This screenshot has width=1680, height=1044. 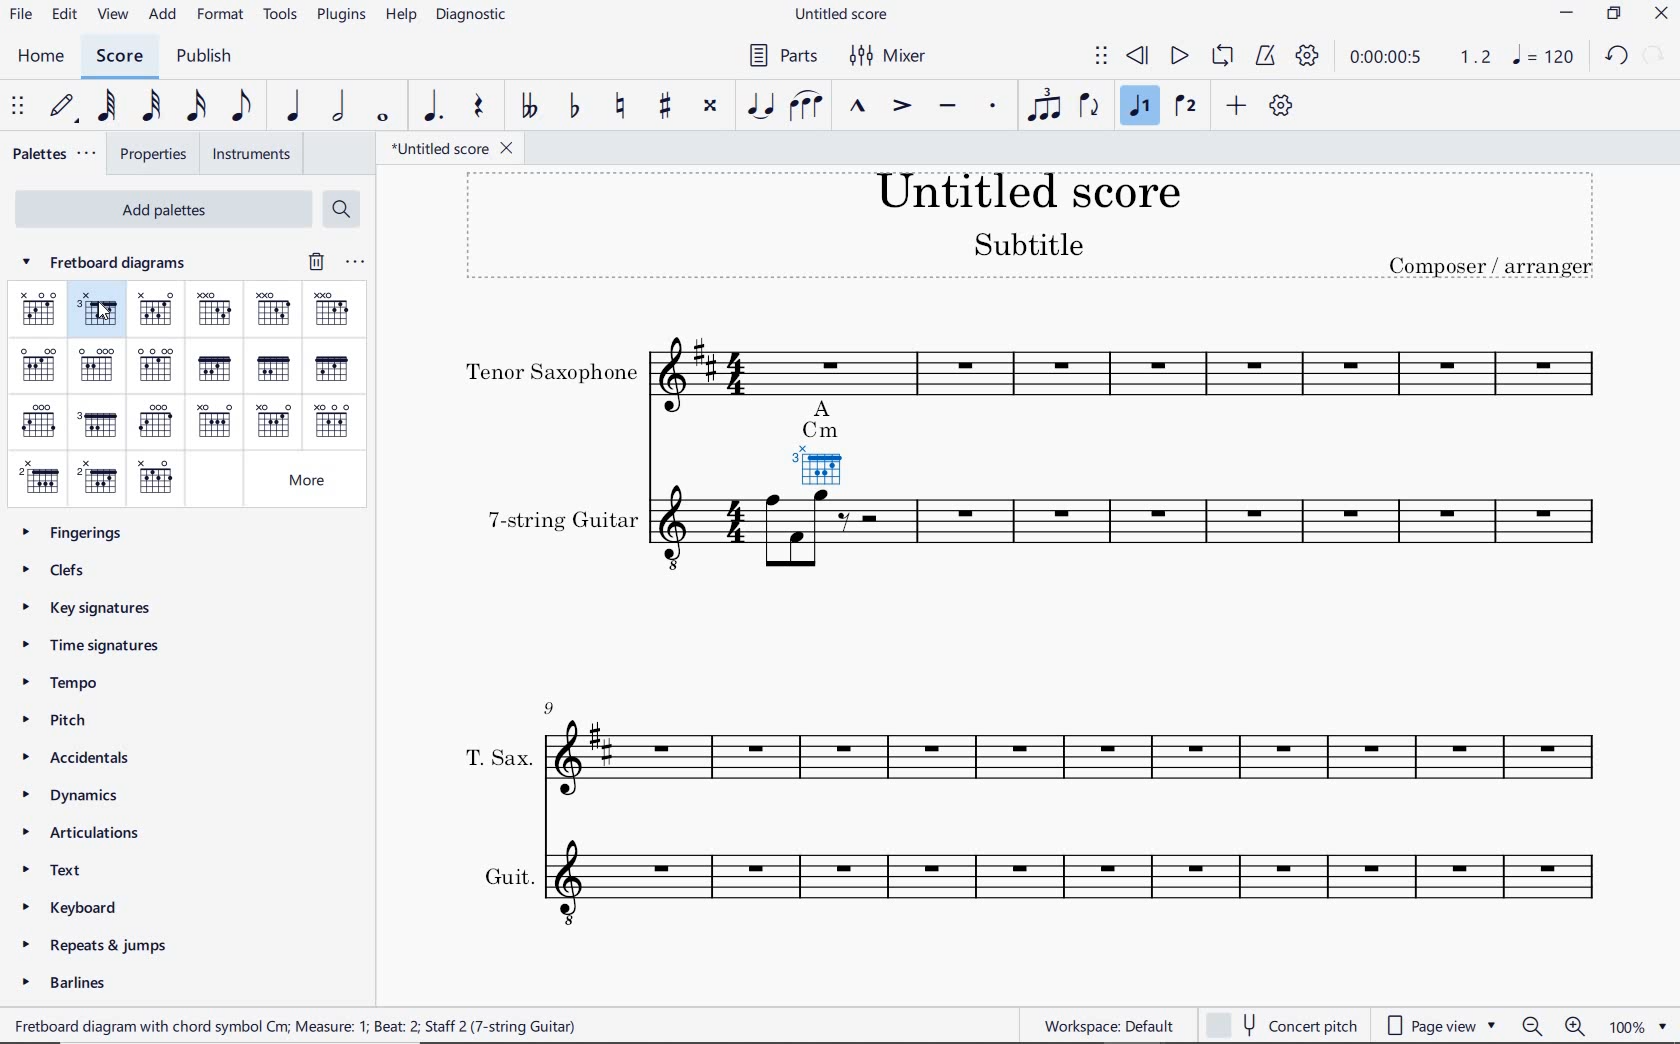 I want to click on CLEFS, so click(x=68, y=573).